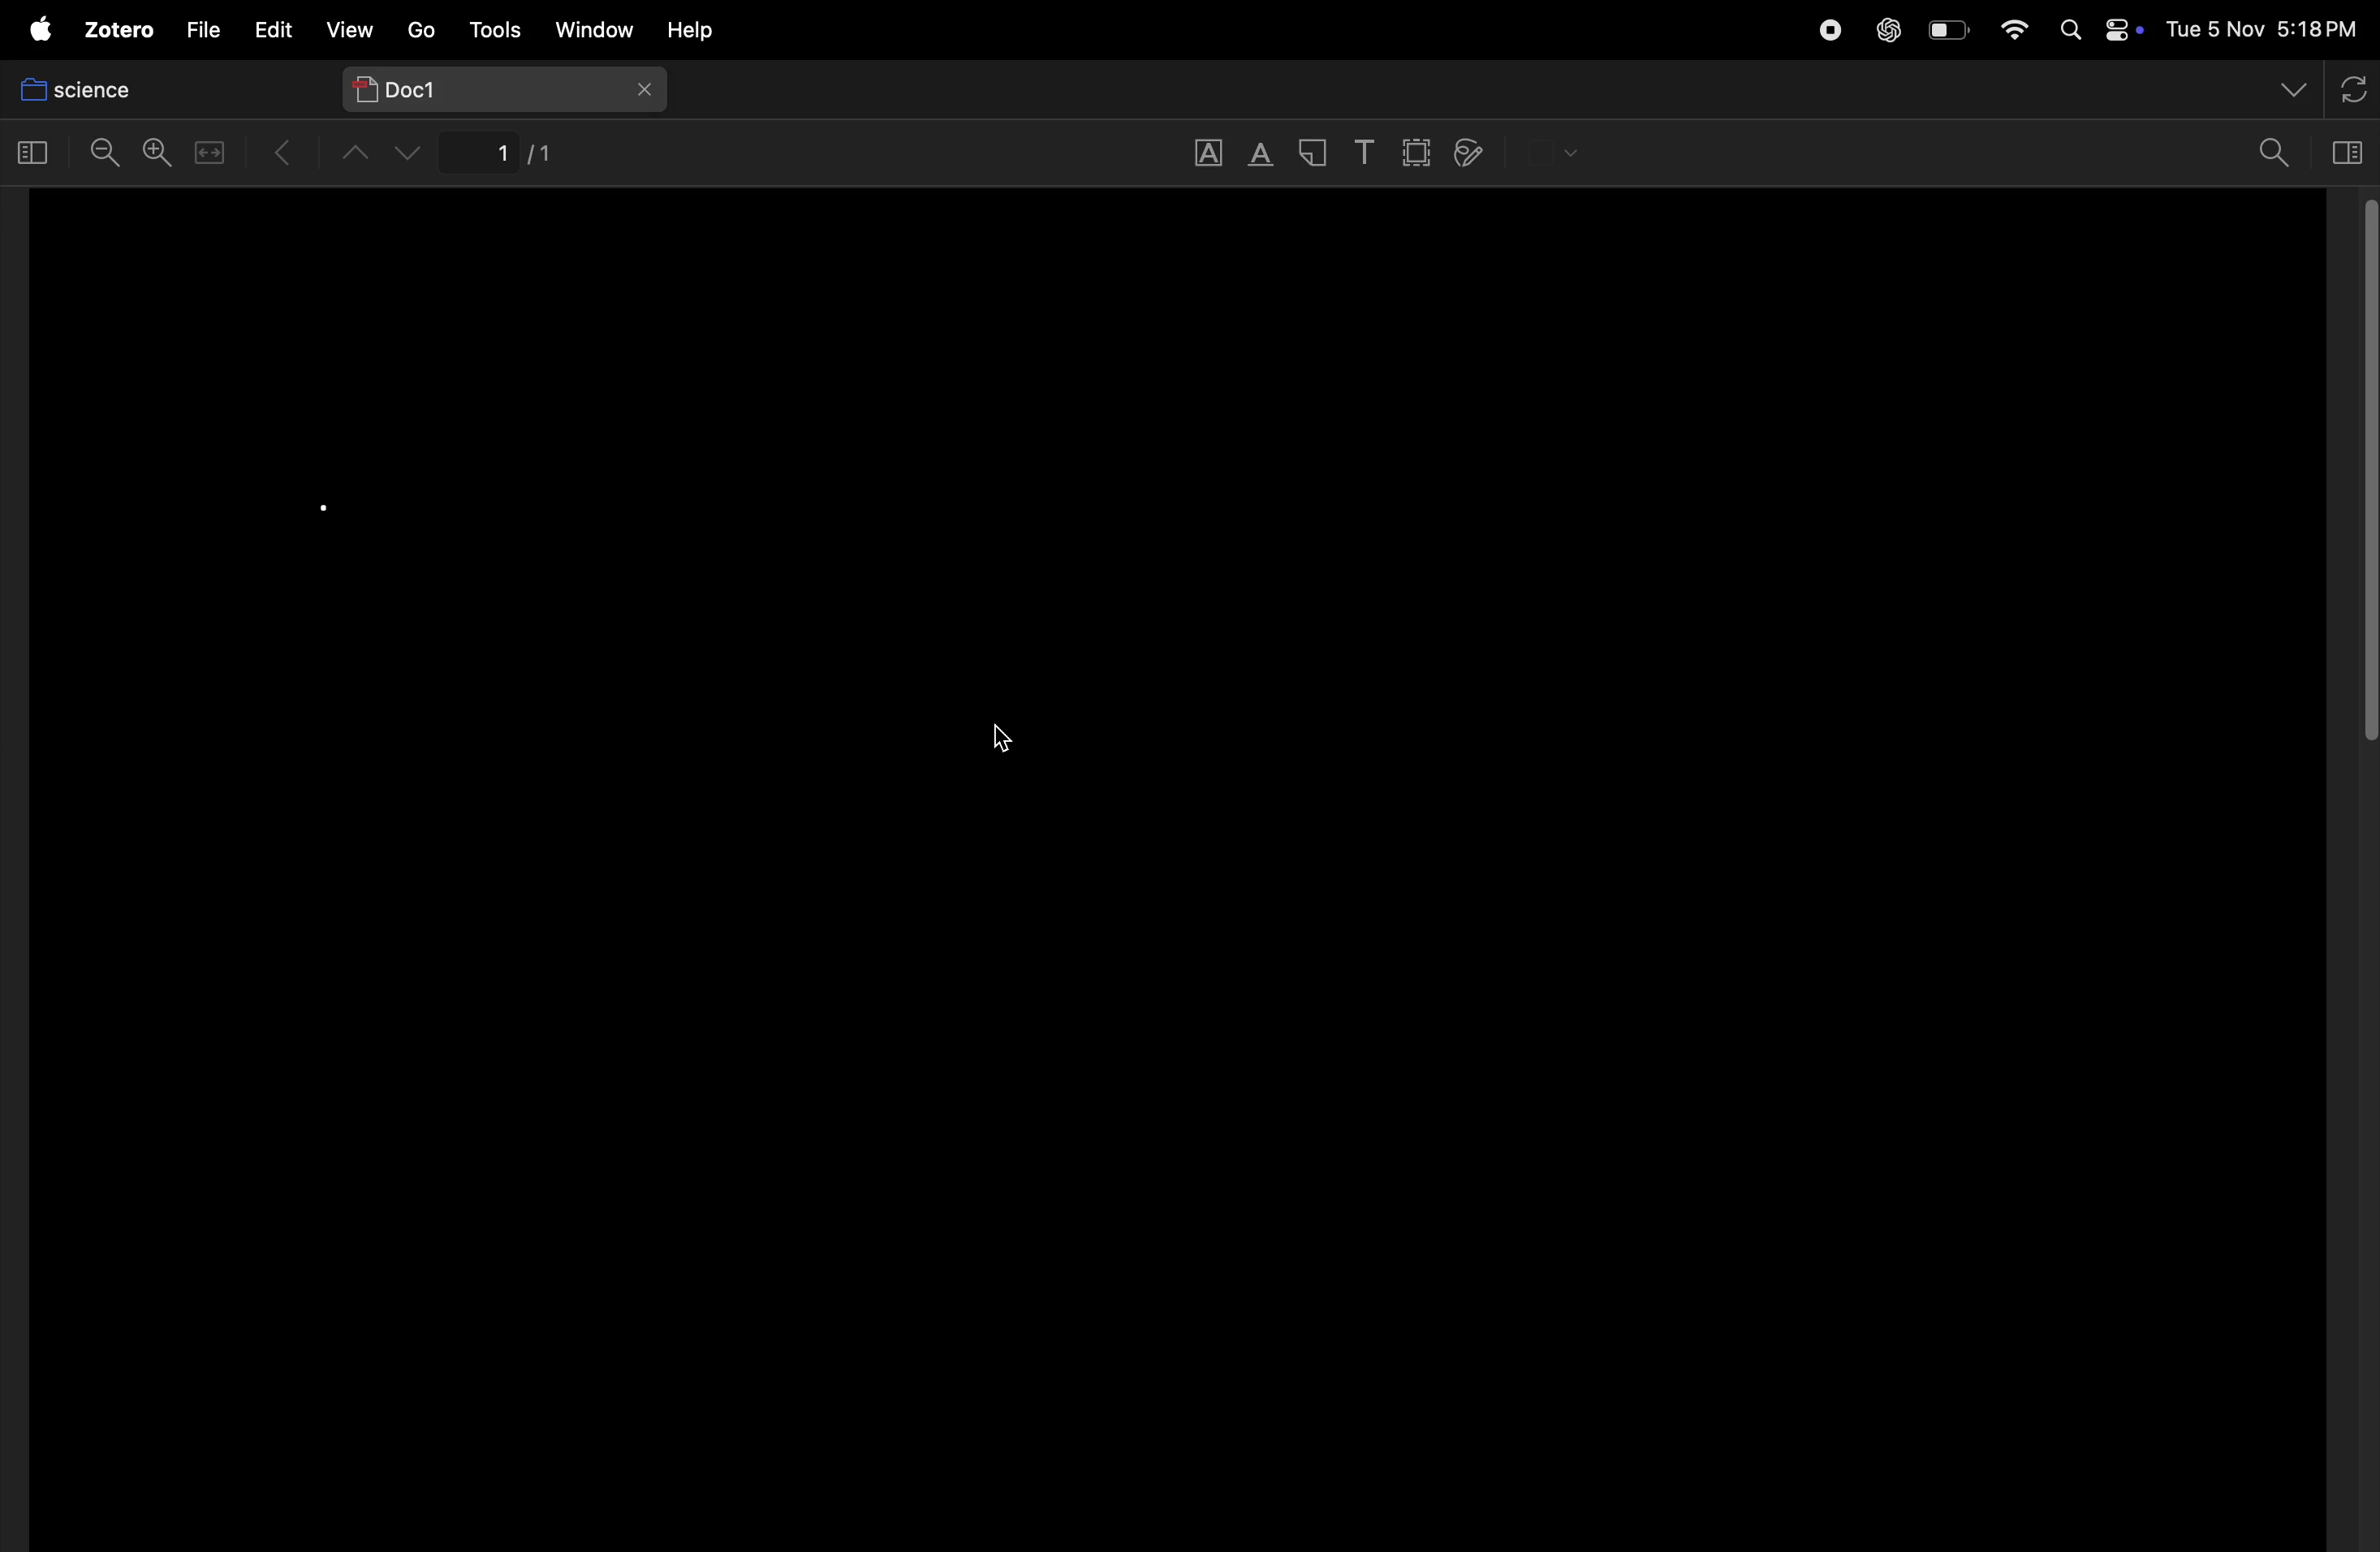 This screenshot has width=2380, height=1552. I want to click on toggle, so click(2365, 471).